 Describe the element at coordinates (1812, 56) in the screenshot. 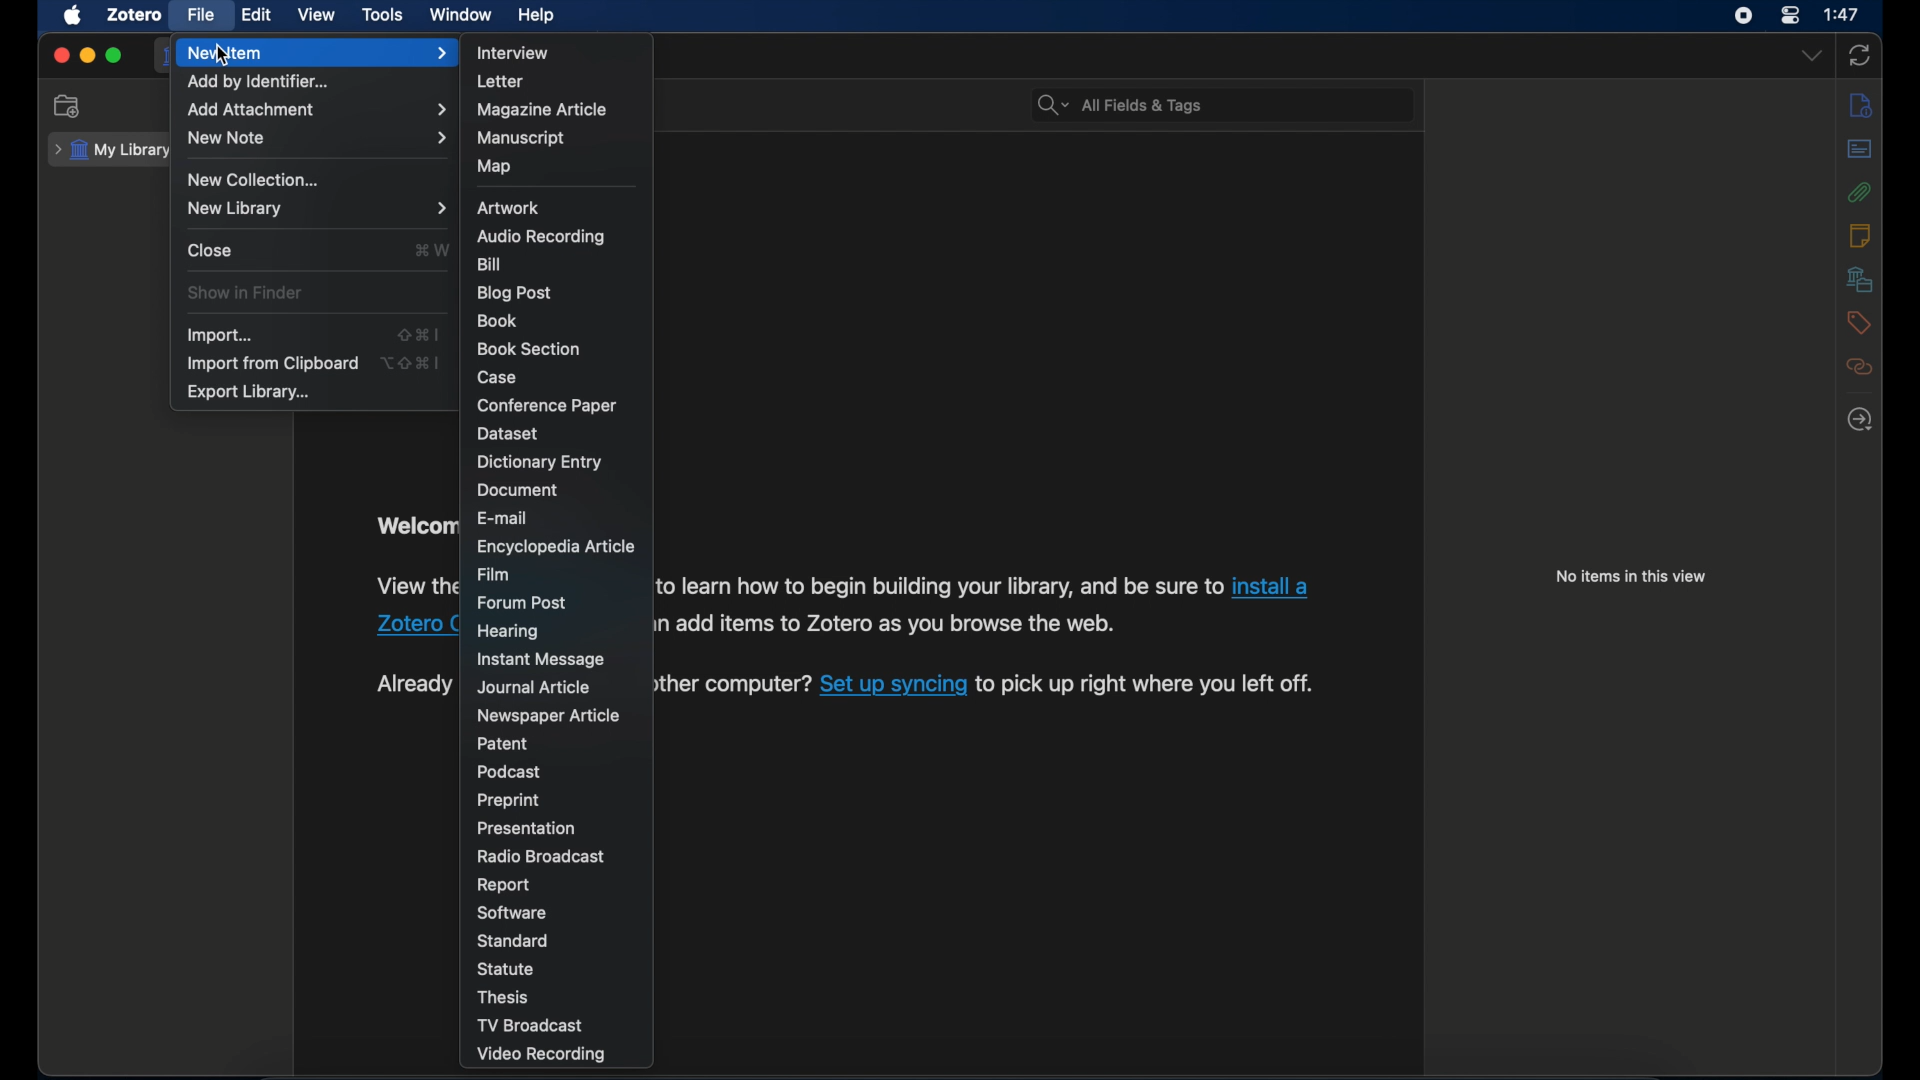

I see `dropdown` at that location.